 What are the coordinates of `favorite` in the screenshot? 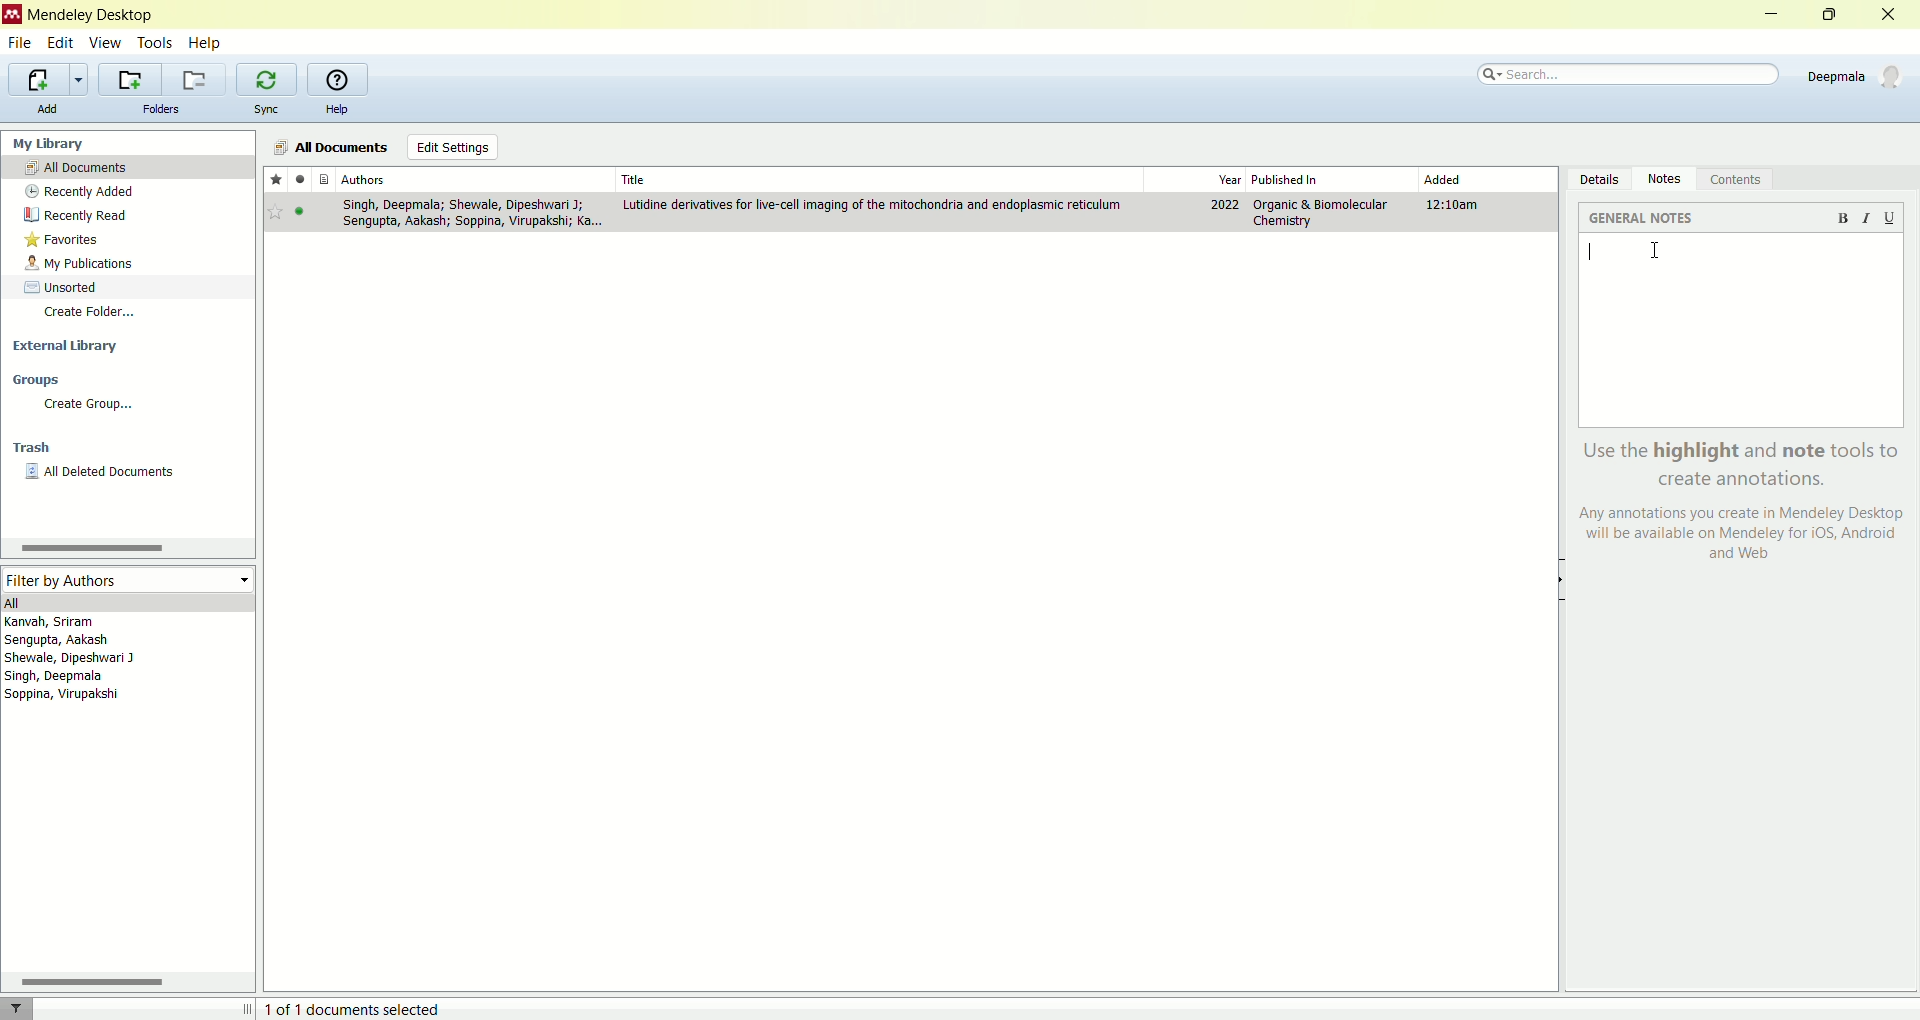 It's located at (276, 181).